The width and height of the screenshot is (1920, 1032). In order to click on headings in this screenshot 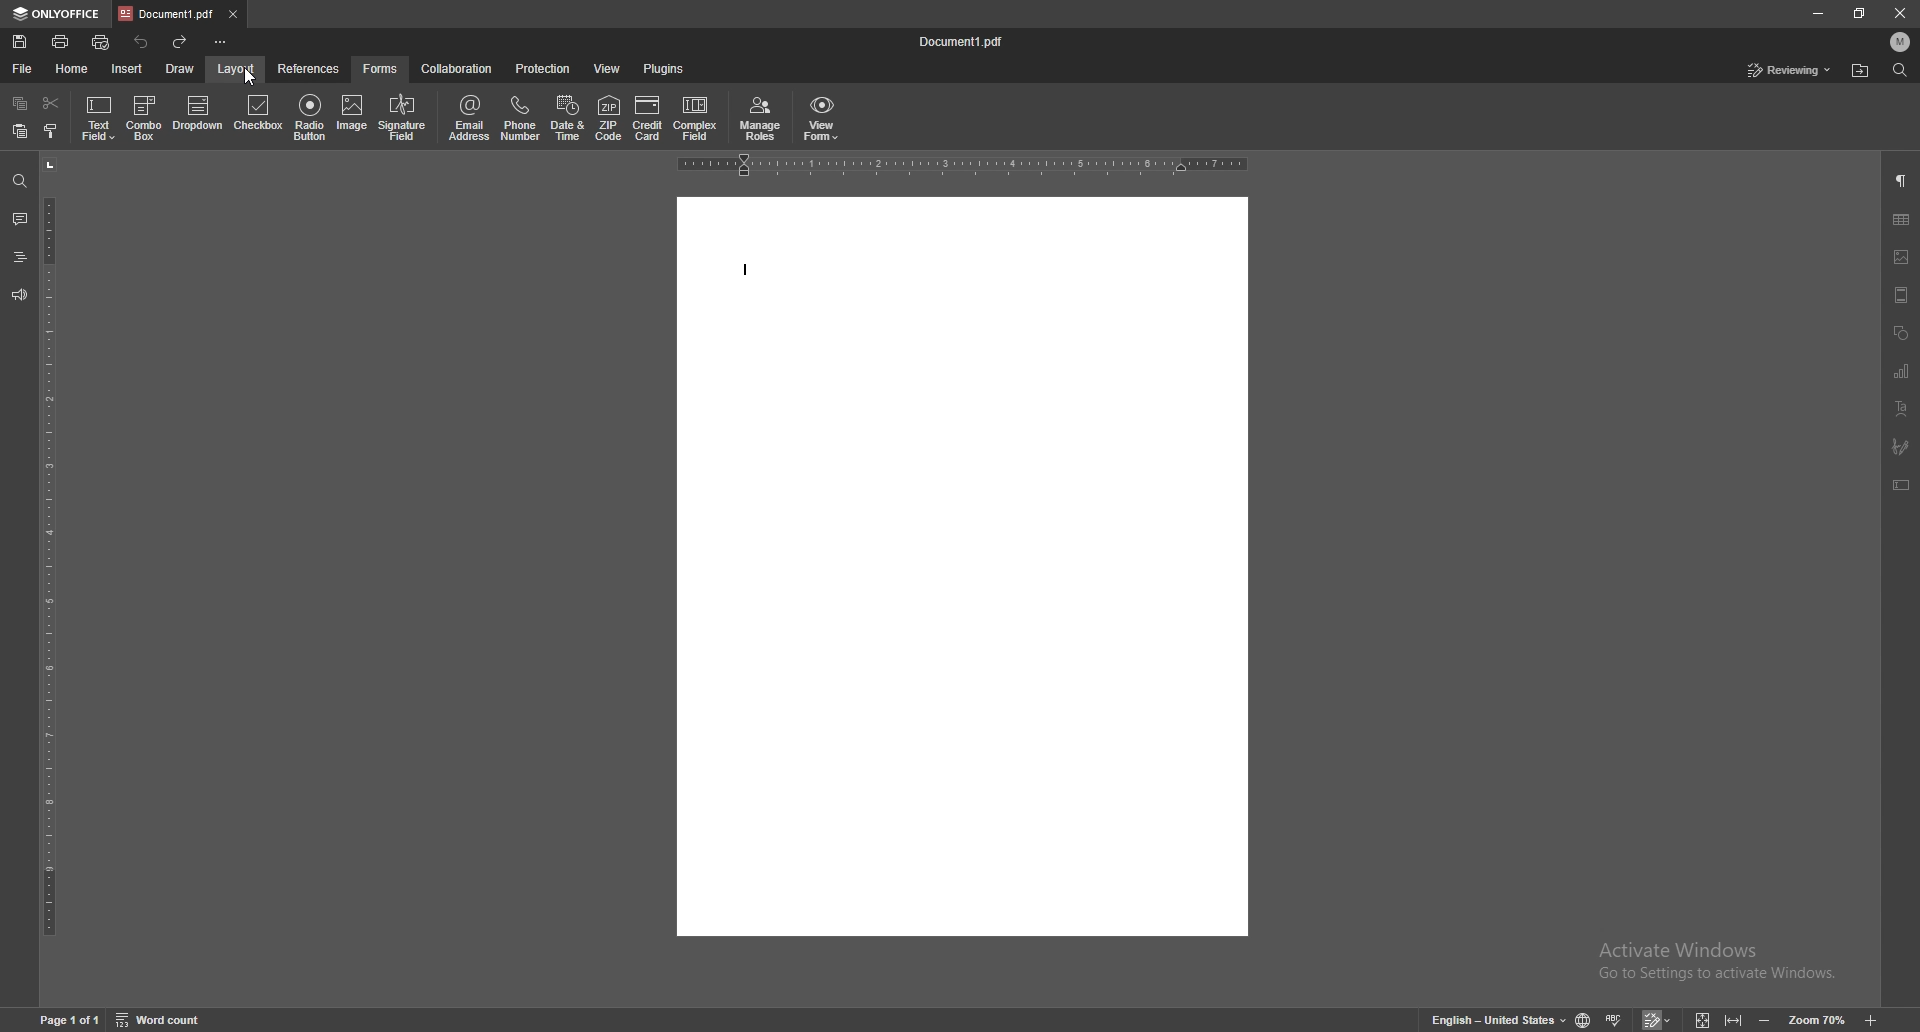, I will do `click(19, 257)`.